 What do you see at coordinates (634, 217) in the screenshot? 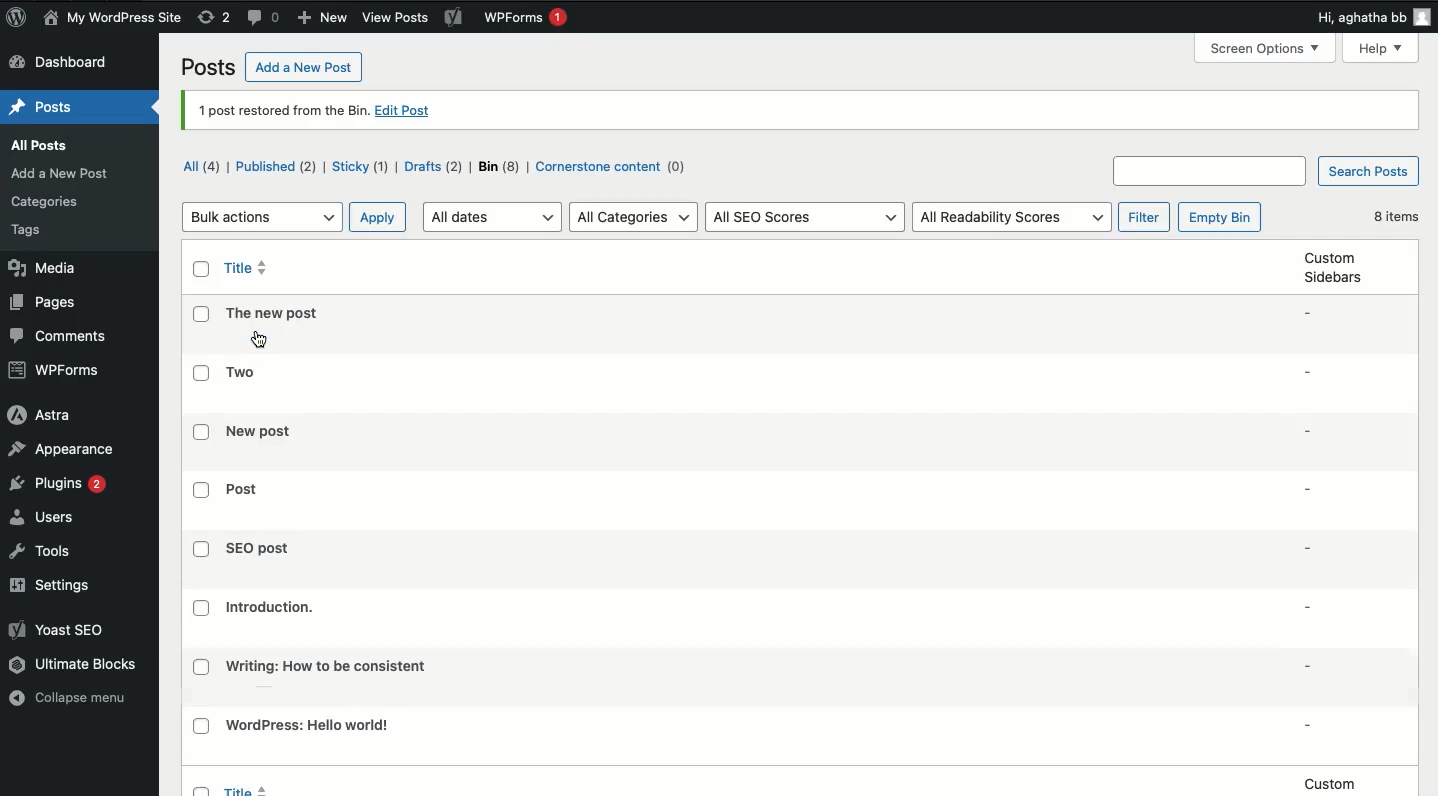
I see `All categories` at bounding box center [634, 217].